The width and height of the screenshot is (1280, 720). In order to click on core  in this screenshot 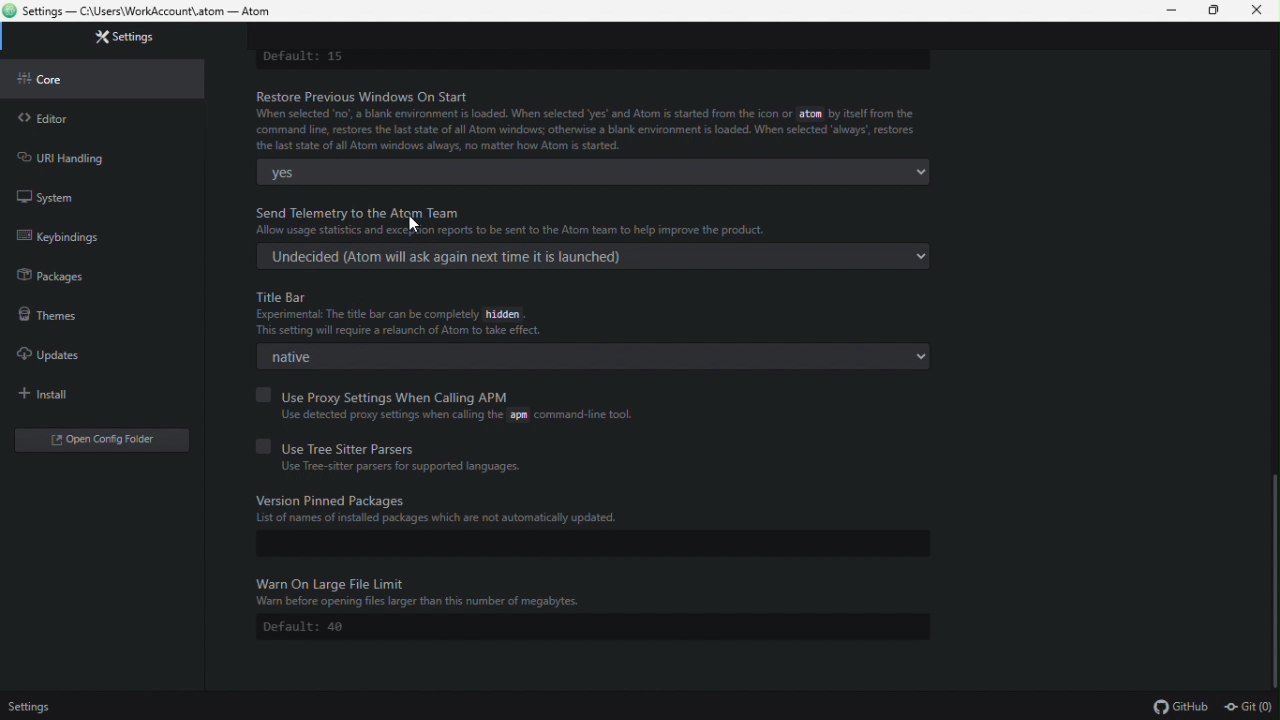, I will do `click(89, 80)`.